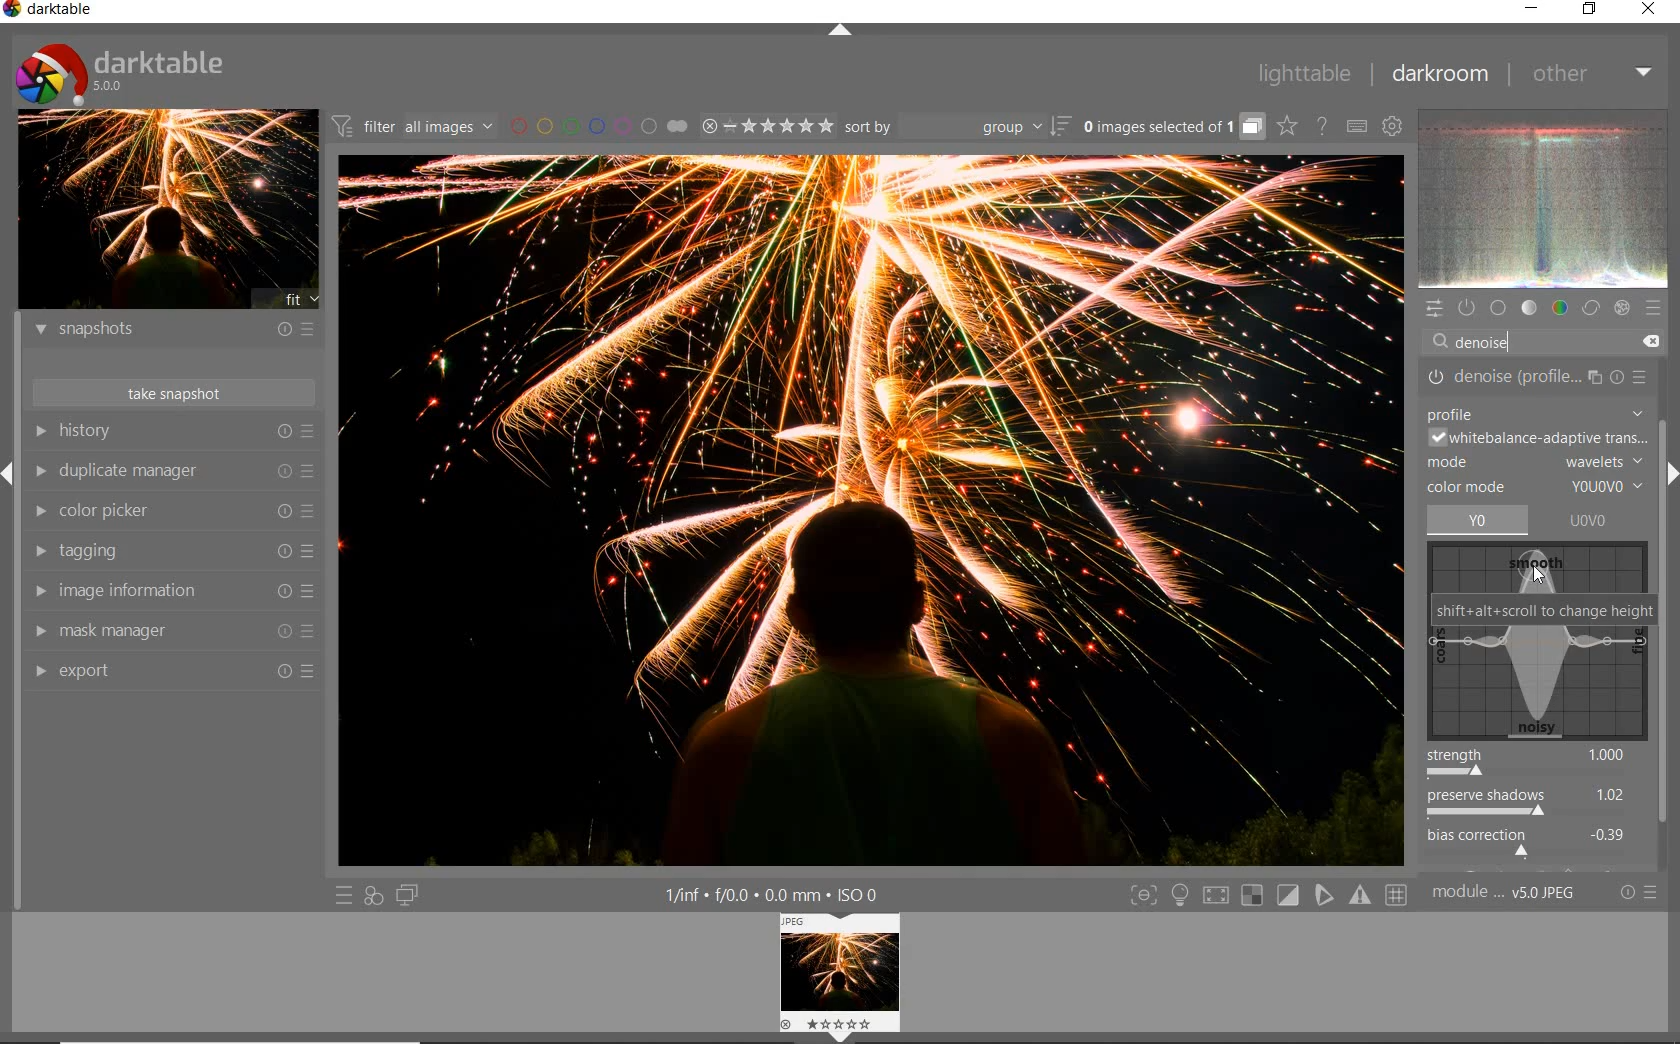 The width and height of the screenshot is (1680, 1044). I want to click on darkroom, so click(1438, 74).